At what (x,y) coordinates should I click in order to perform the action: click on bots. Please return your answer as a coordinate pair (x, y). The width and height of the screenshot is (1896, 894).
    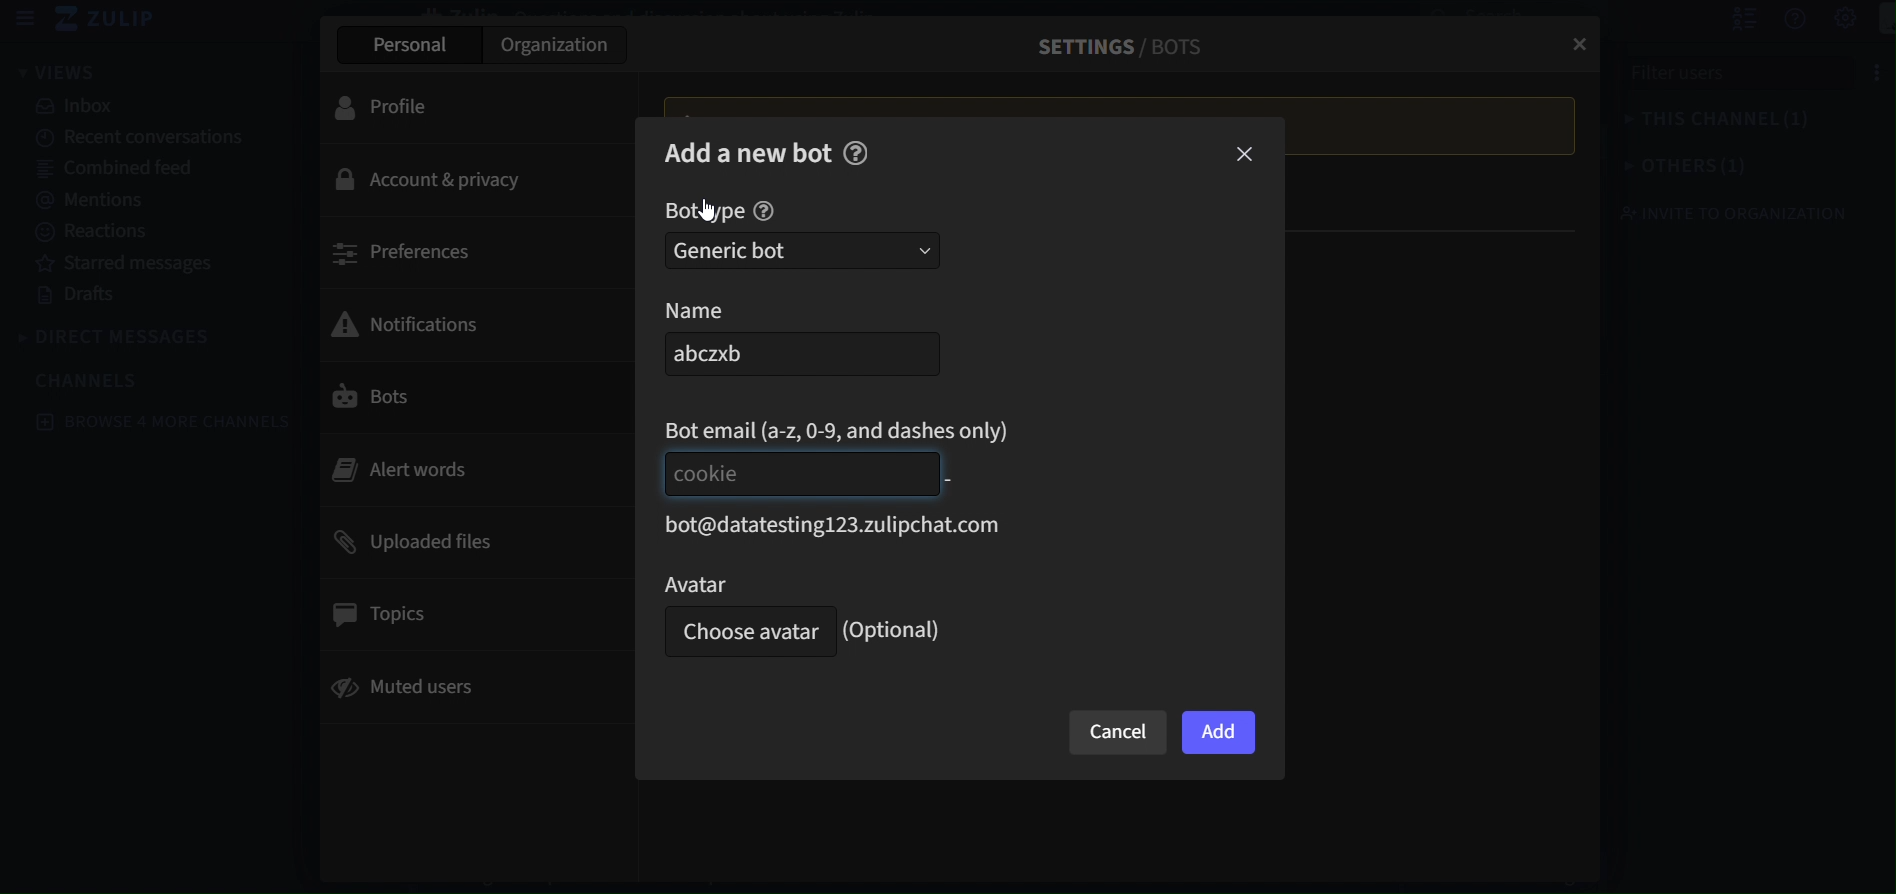
    Looking at the image, I should click on (460, 398).